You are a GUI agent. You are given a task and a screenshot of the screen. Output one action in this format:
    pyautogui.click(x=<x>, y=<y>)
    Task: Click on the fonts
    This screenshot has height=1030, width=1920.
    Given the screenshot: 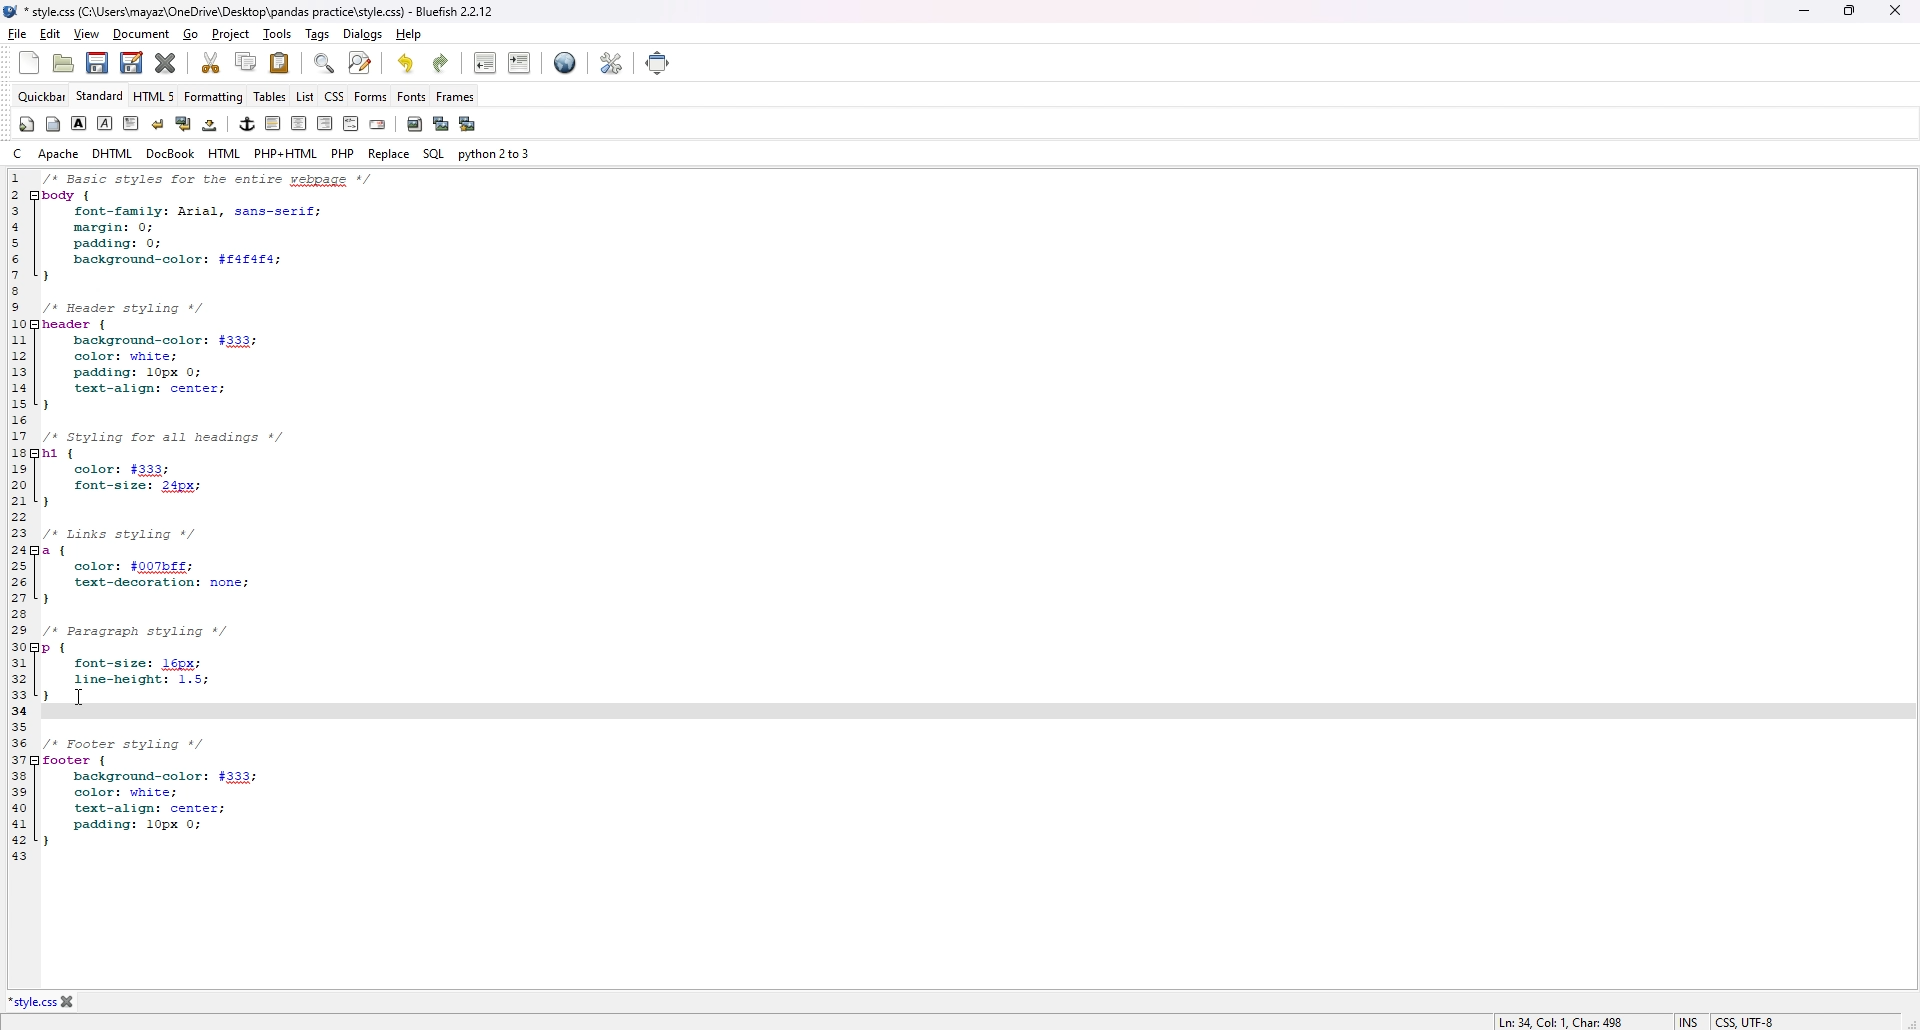 What is the action you would take?
    pyautogui.click(x=412, y=96)
    